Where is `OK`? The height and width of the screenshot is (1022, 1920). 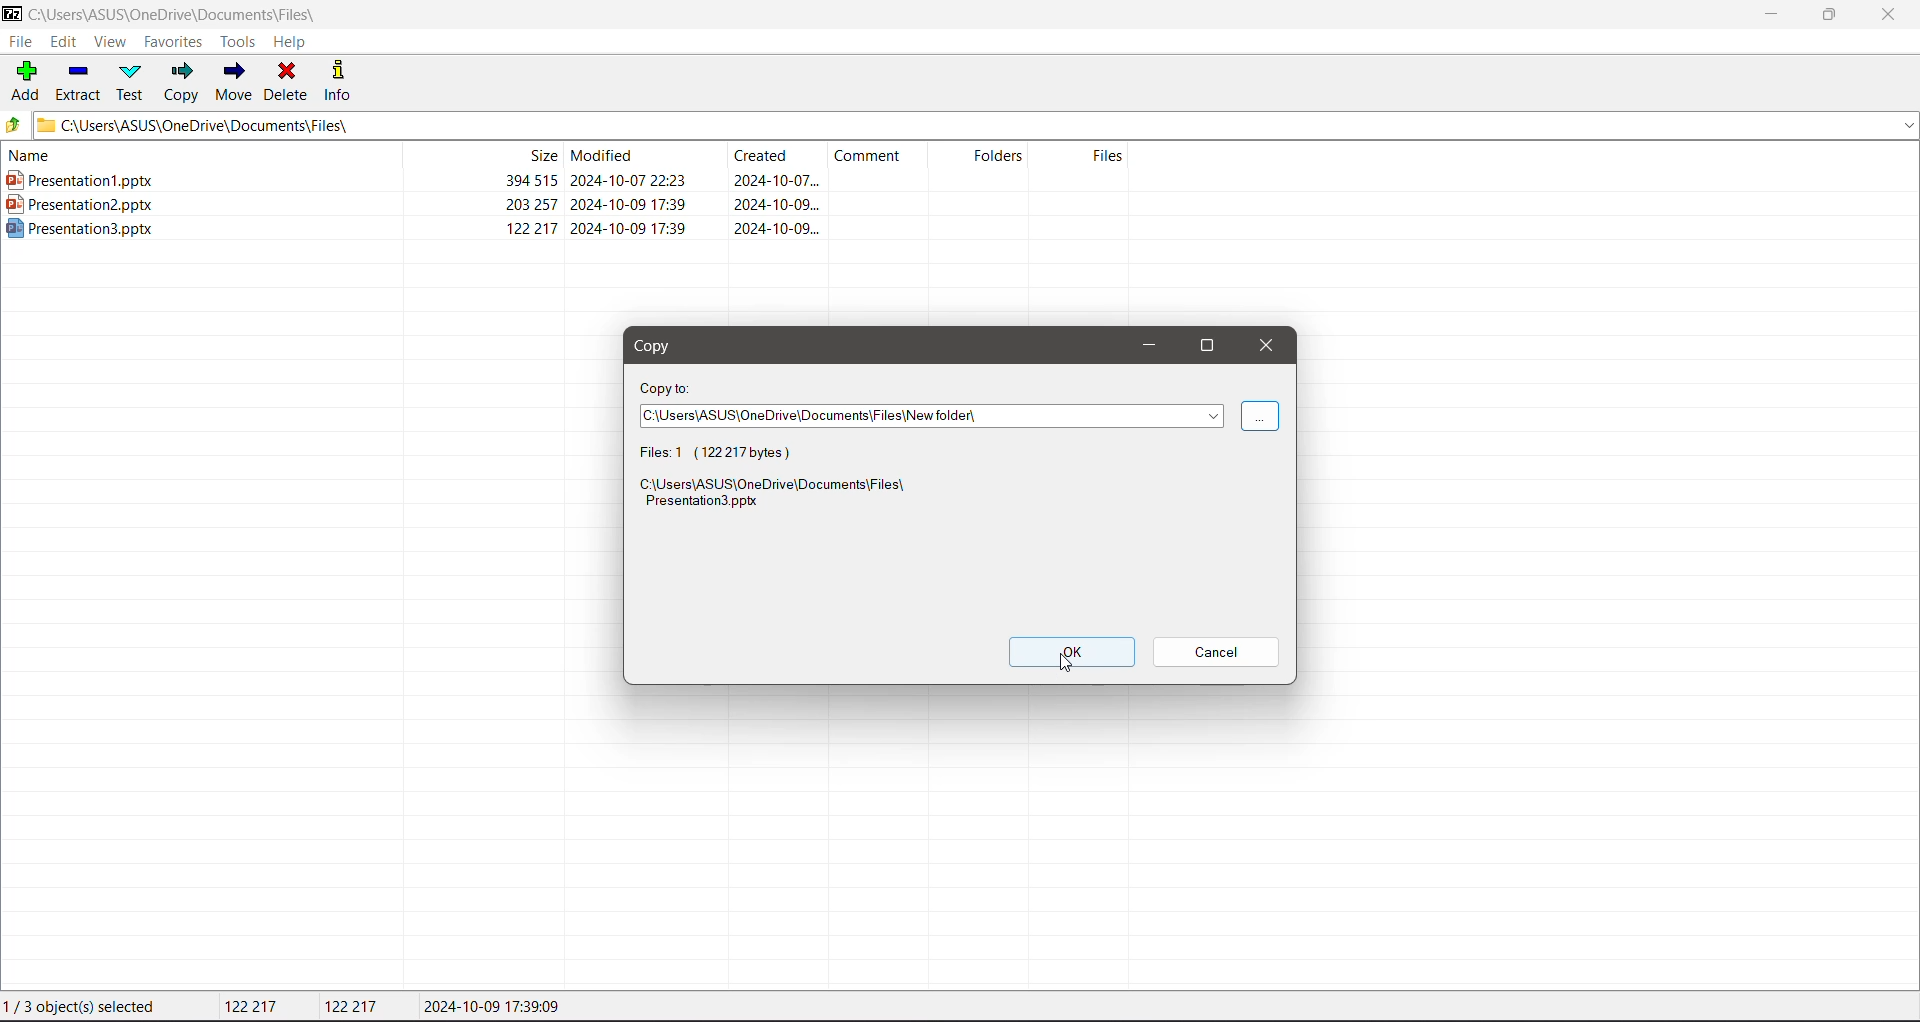 OK is located at coordinates (1072, 652).